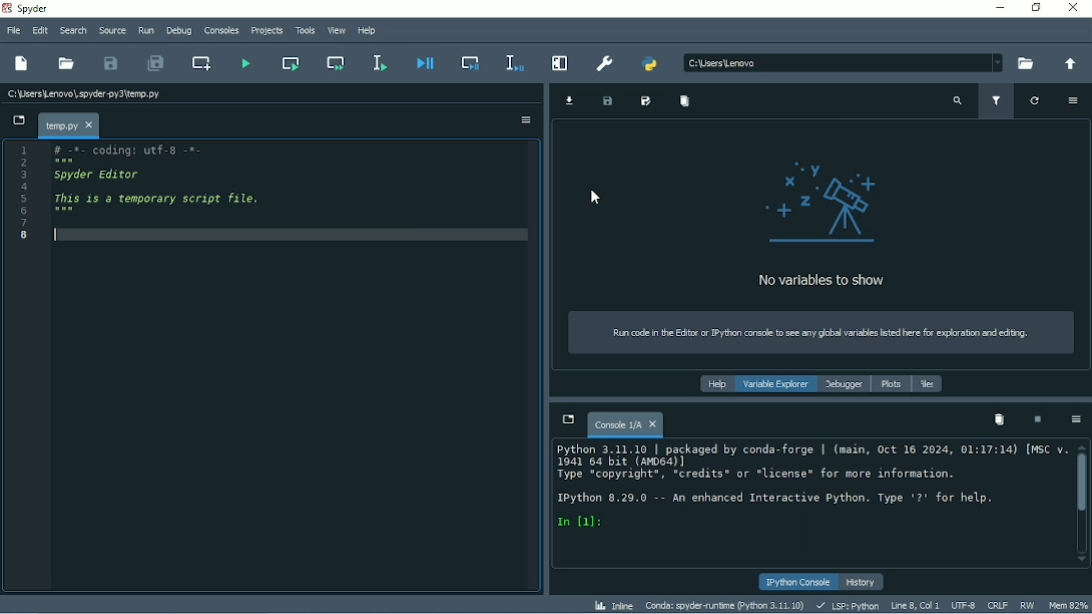  What do you see at coordinates (154, 63) in the screenshot?
I see `Save all files` at bounding box center [154, 63].